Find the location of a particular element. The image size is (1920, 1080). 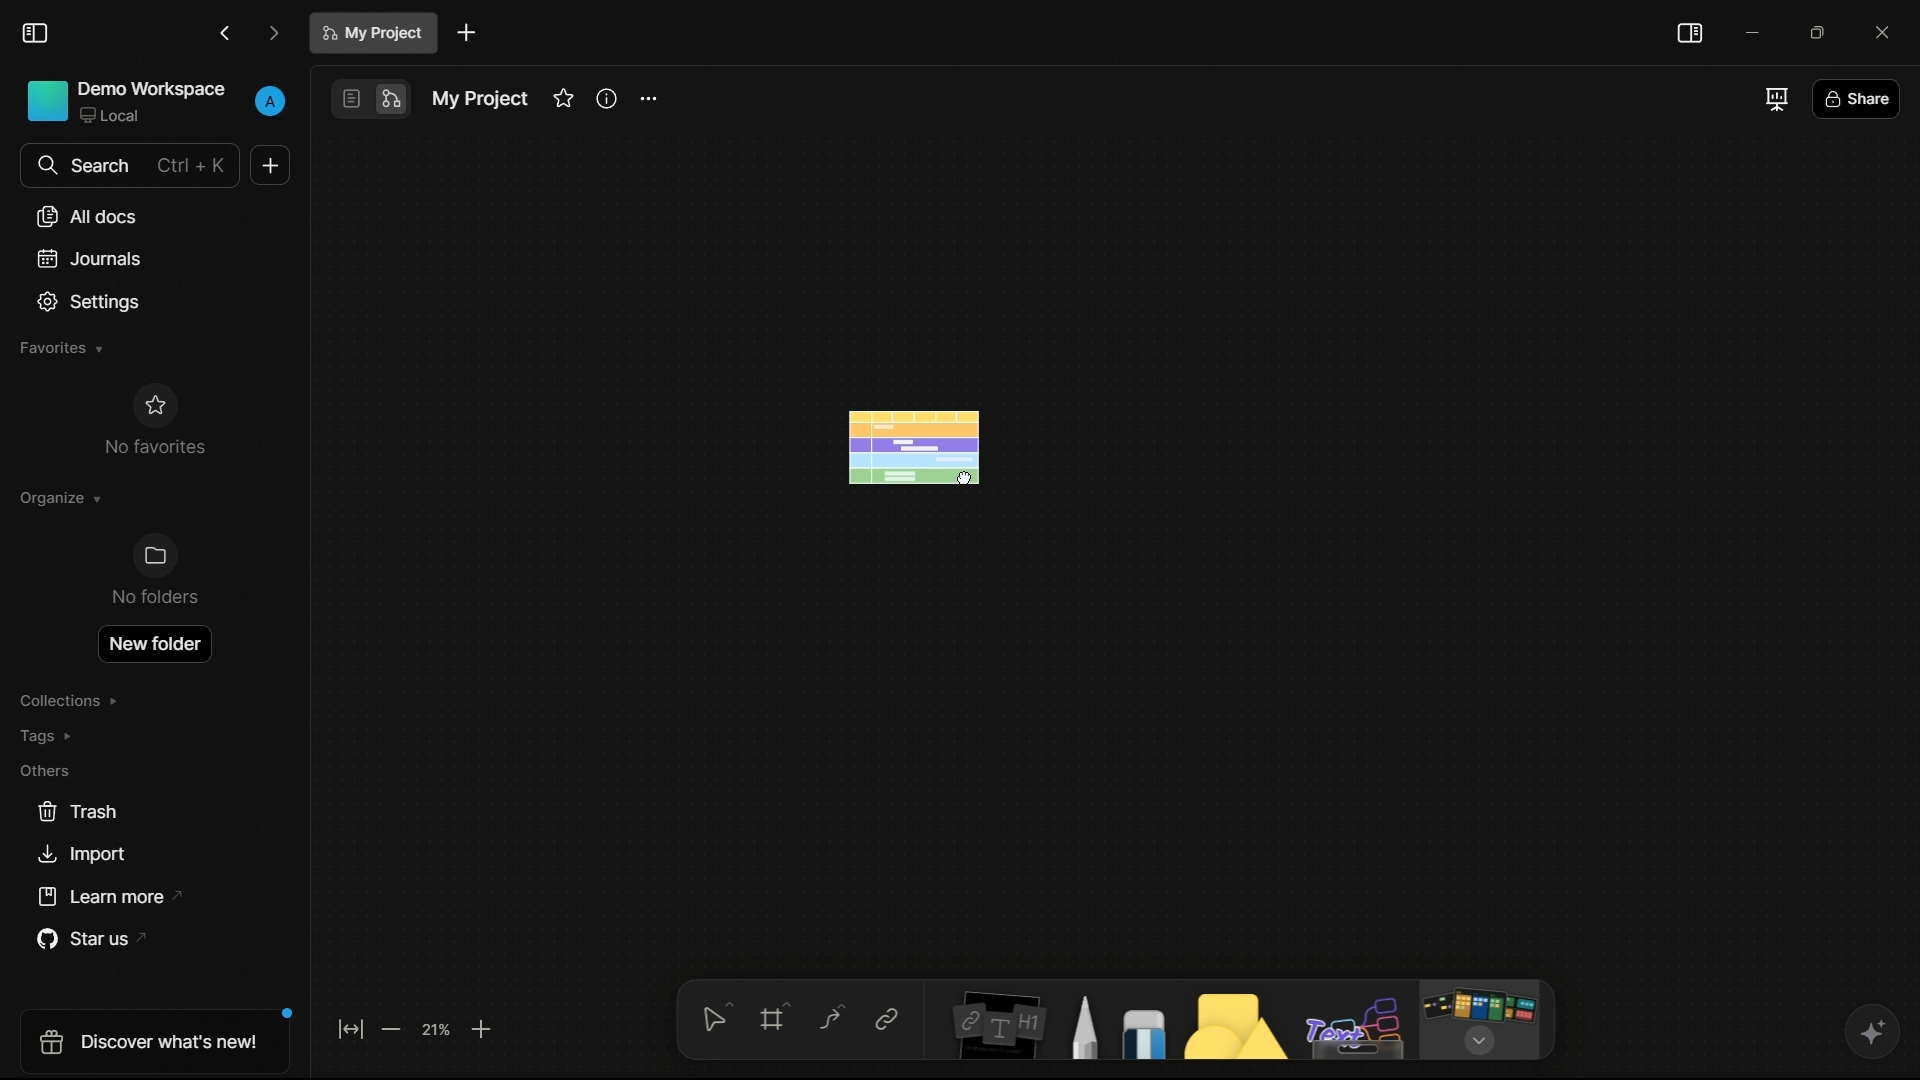

frame is located at coordinates (775, 1021).